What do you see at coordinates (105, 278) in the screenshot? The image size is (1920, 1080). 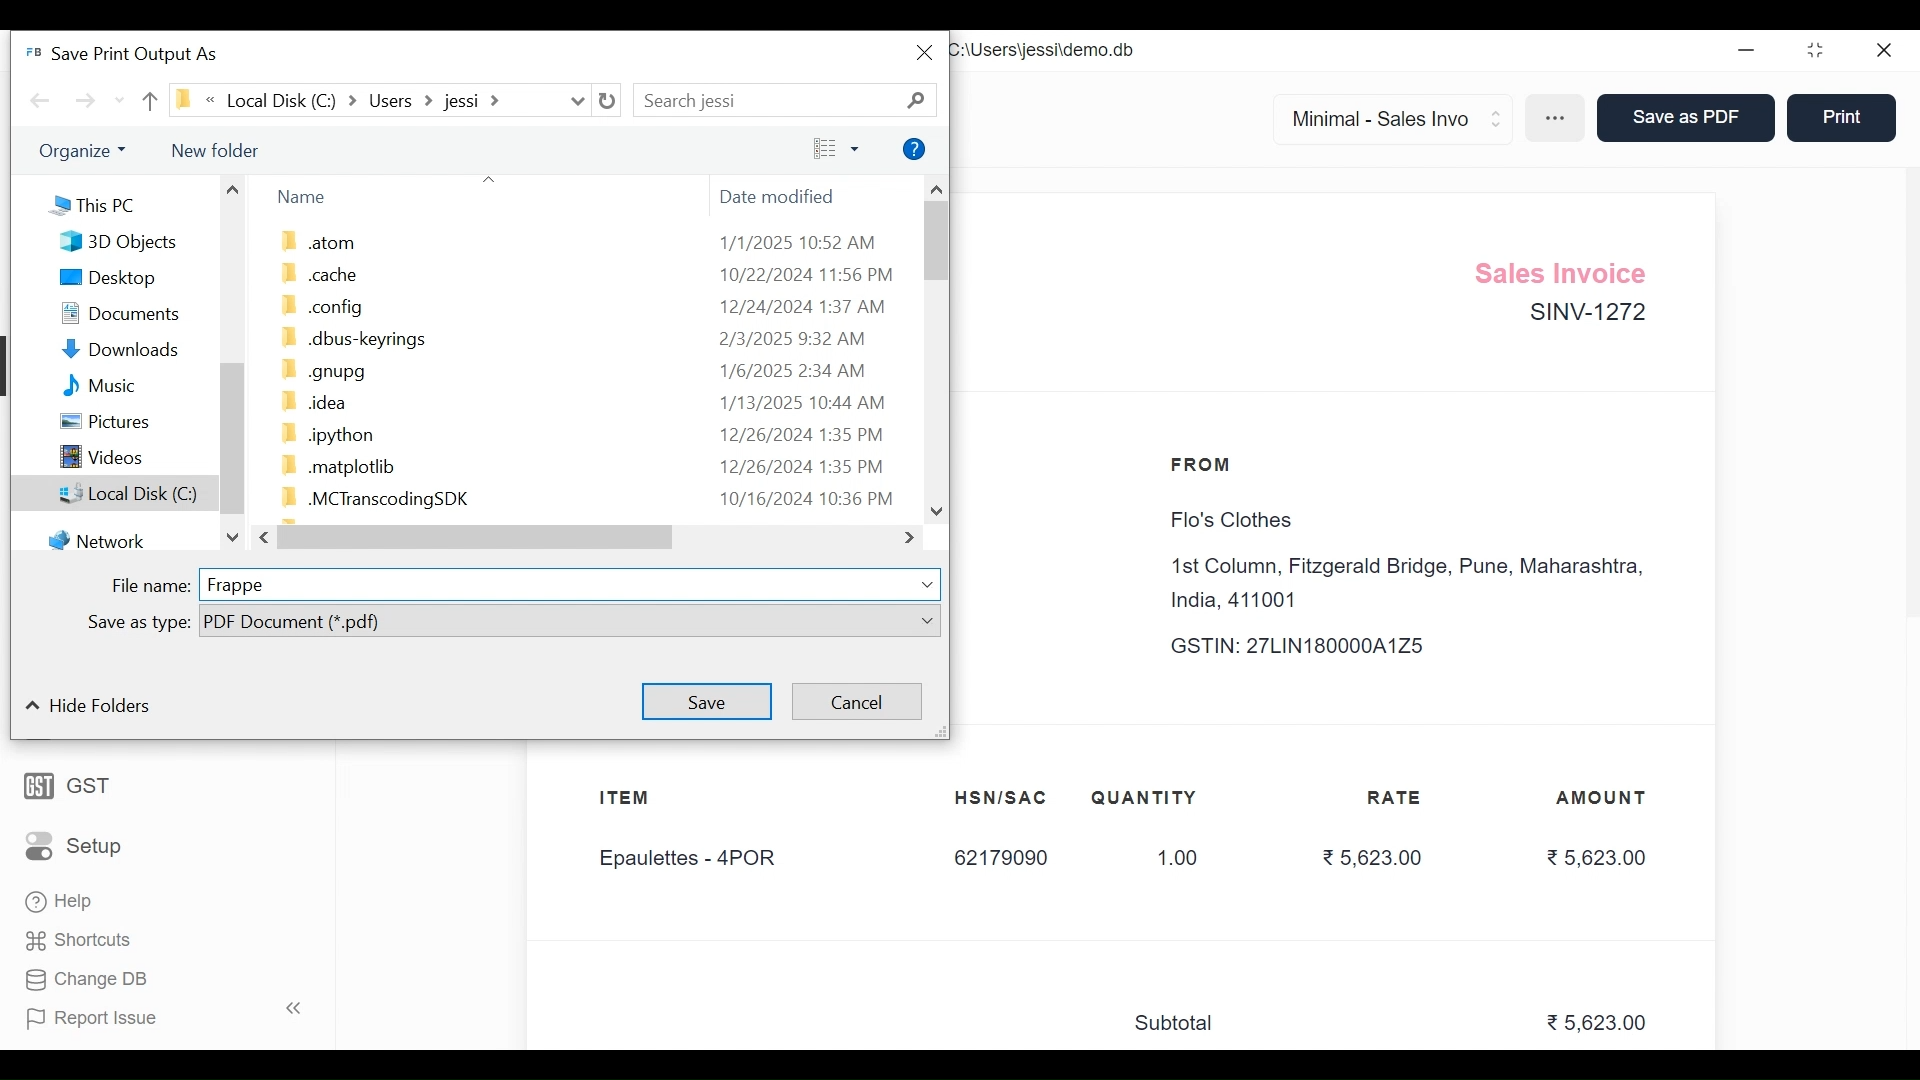 I see `Desktop` at bounding box center [105, 278].